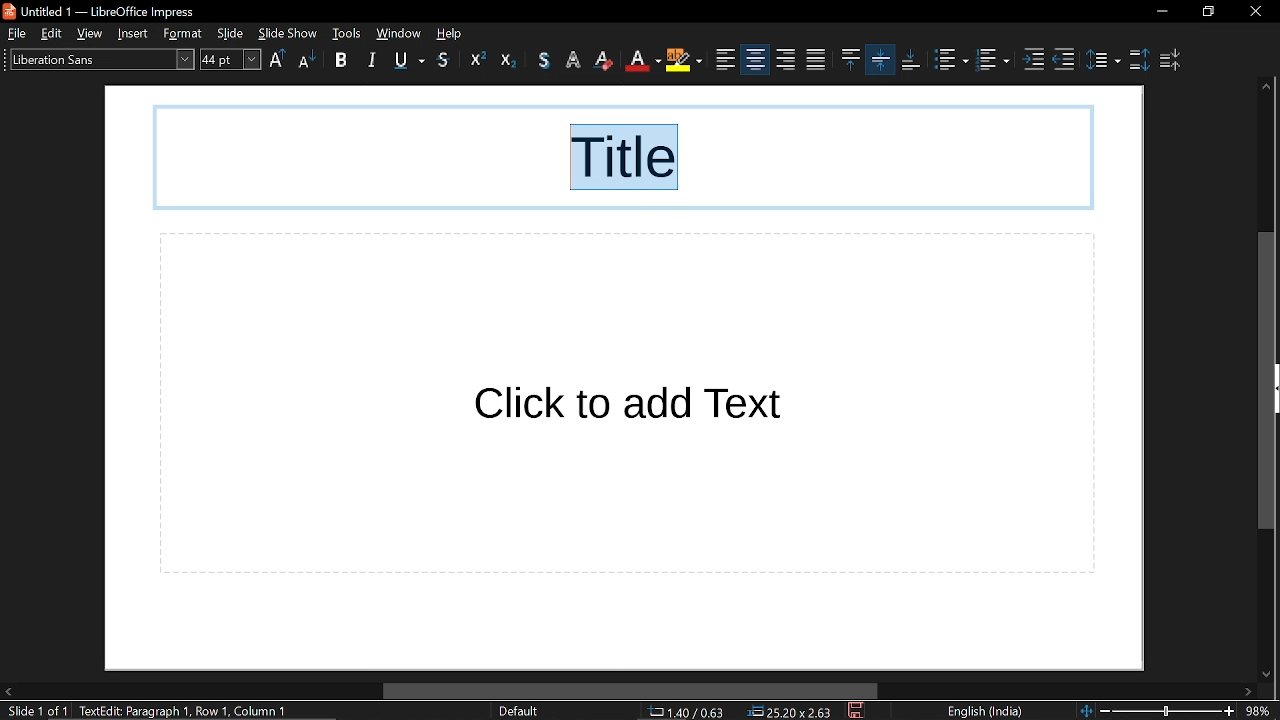  Describe the element at coordinates (1170, 709) in the screenshot. I see `slider` at that location.